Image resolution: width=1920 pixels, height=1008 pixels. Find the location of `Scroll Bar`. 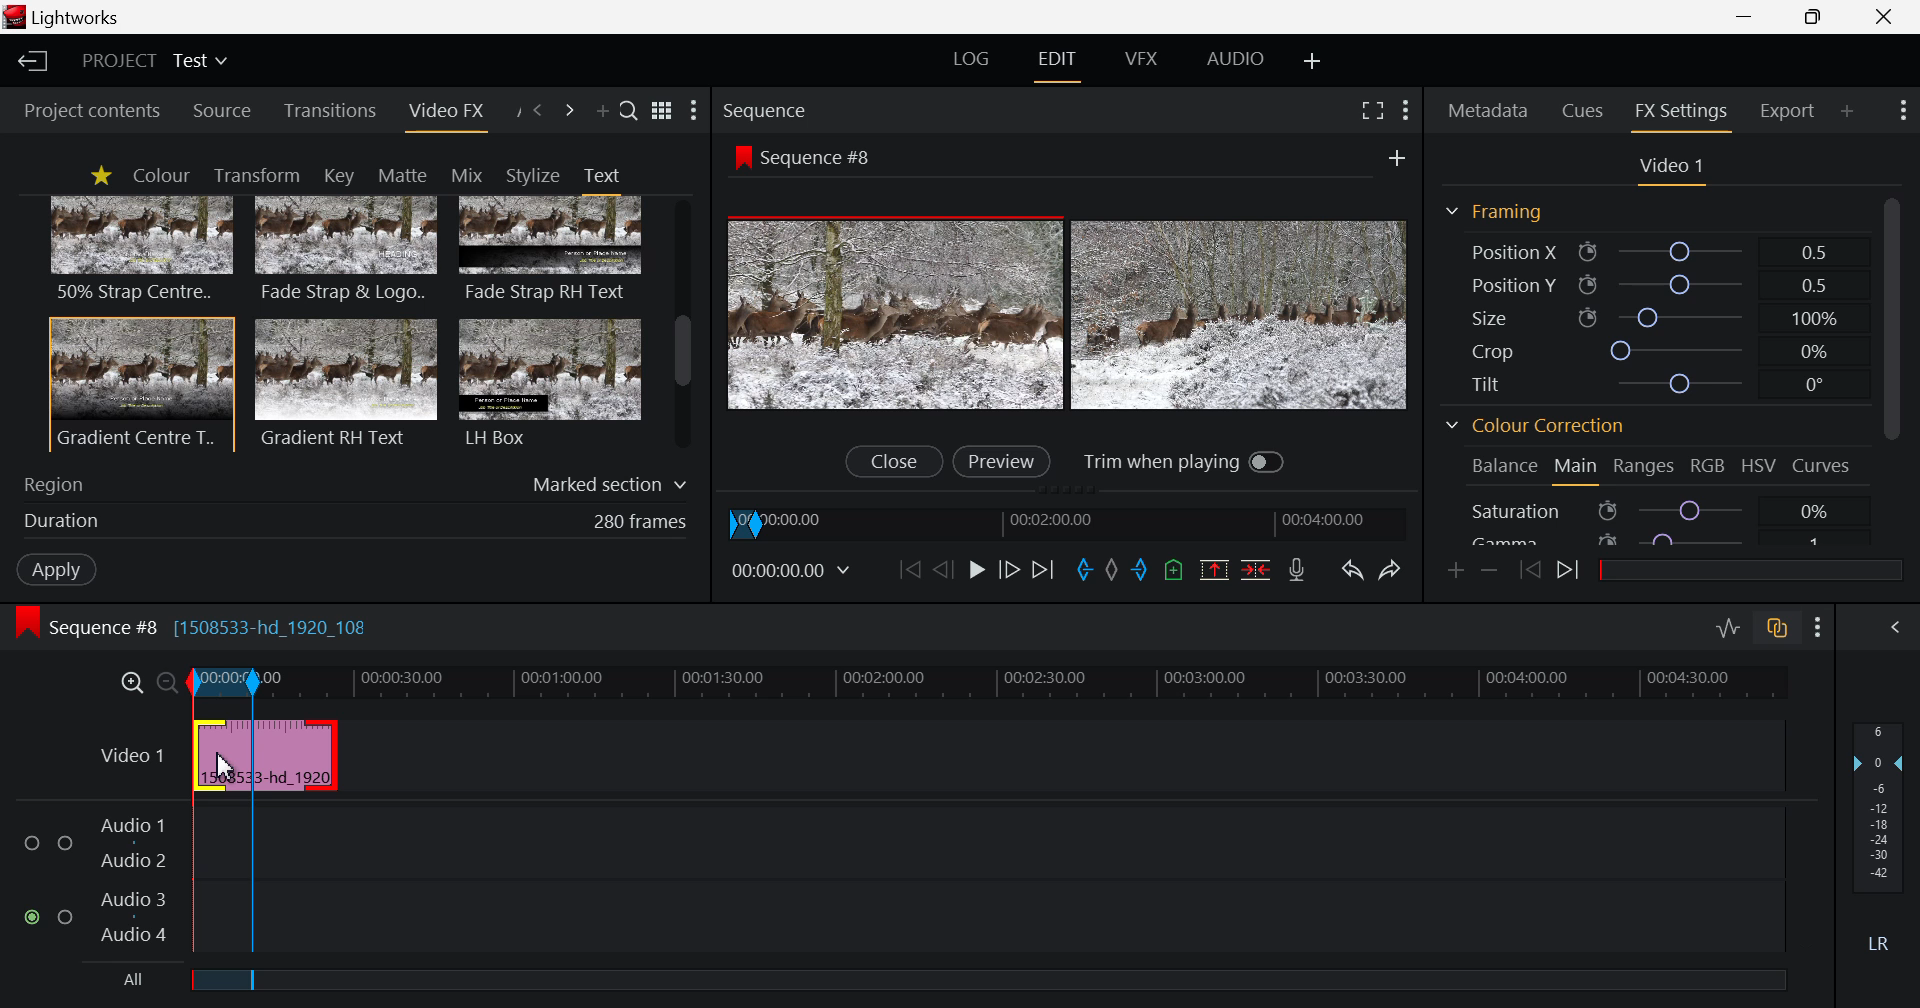

Scroll Bar is located at coordinates (1891, 366).